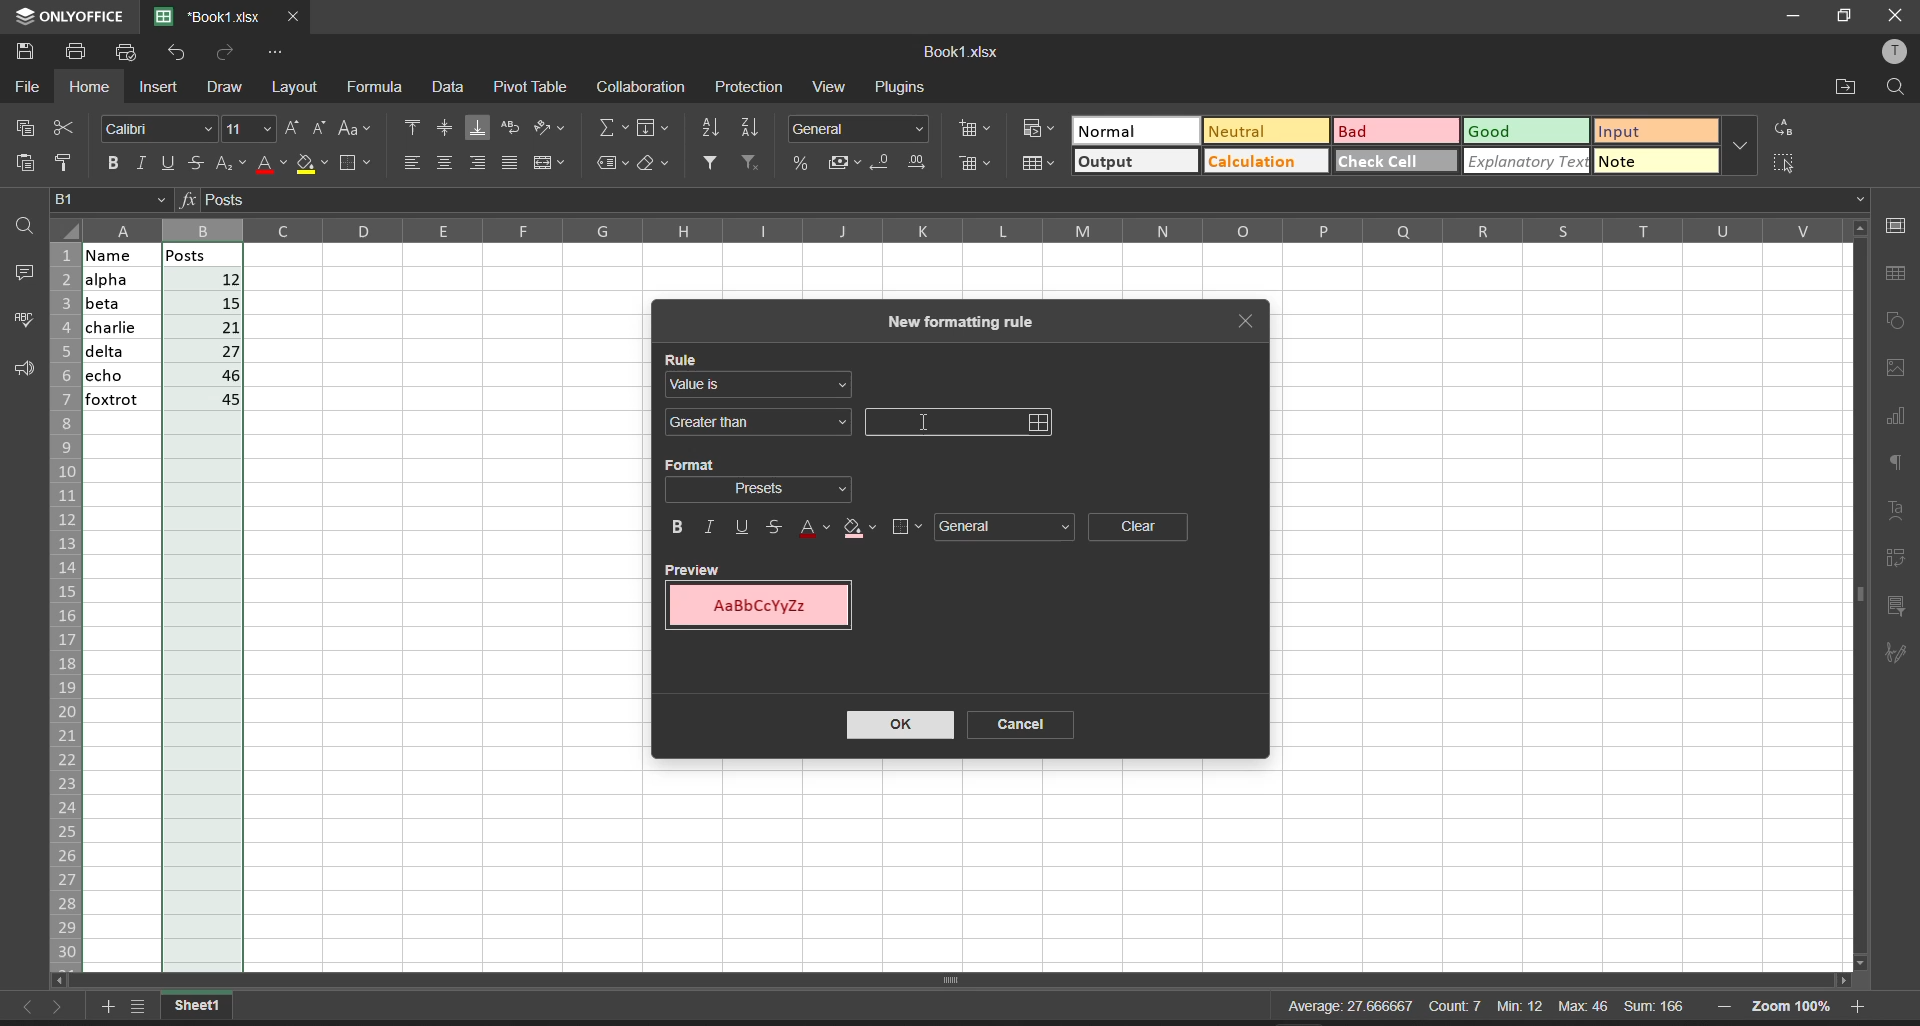 Image resolution: width=1920 pixels, height=1026 pixels. I want to click on open file location, so click(1846, 89).